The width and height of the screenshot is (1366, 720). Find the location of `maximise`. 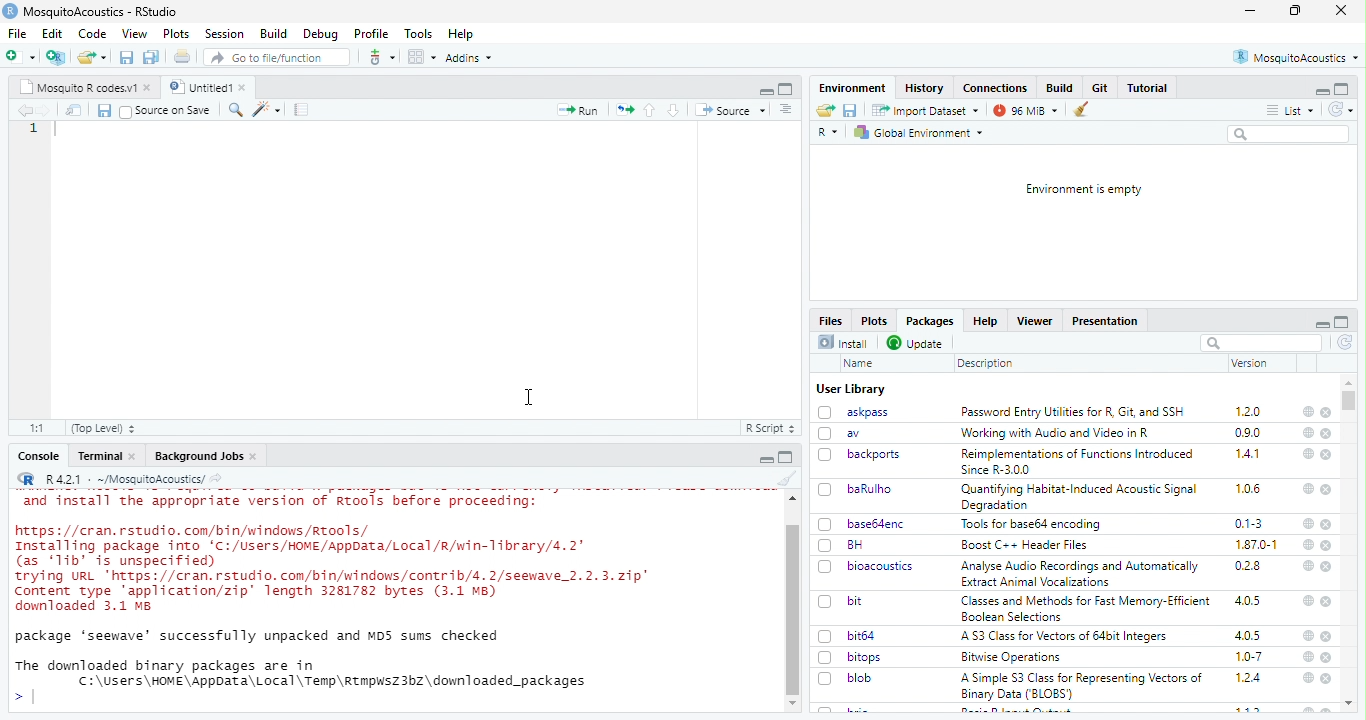

maximise is located at coordinates (1342, 322).